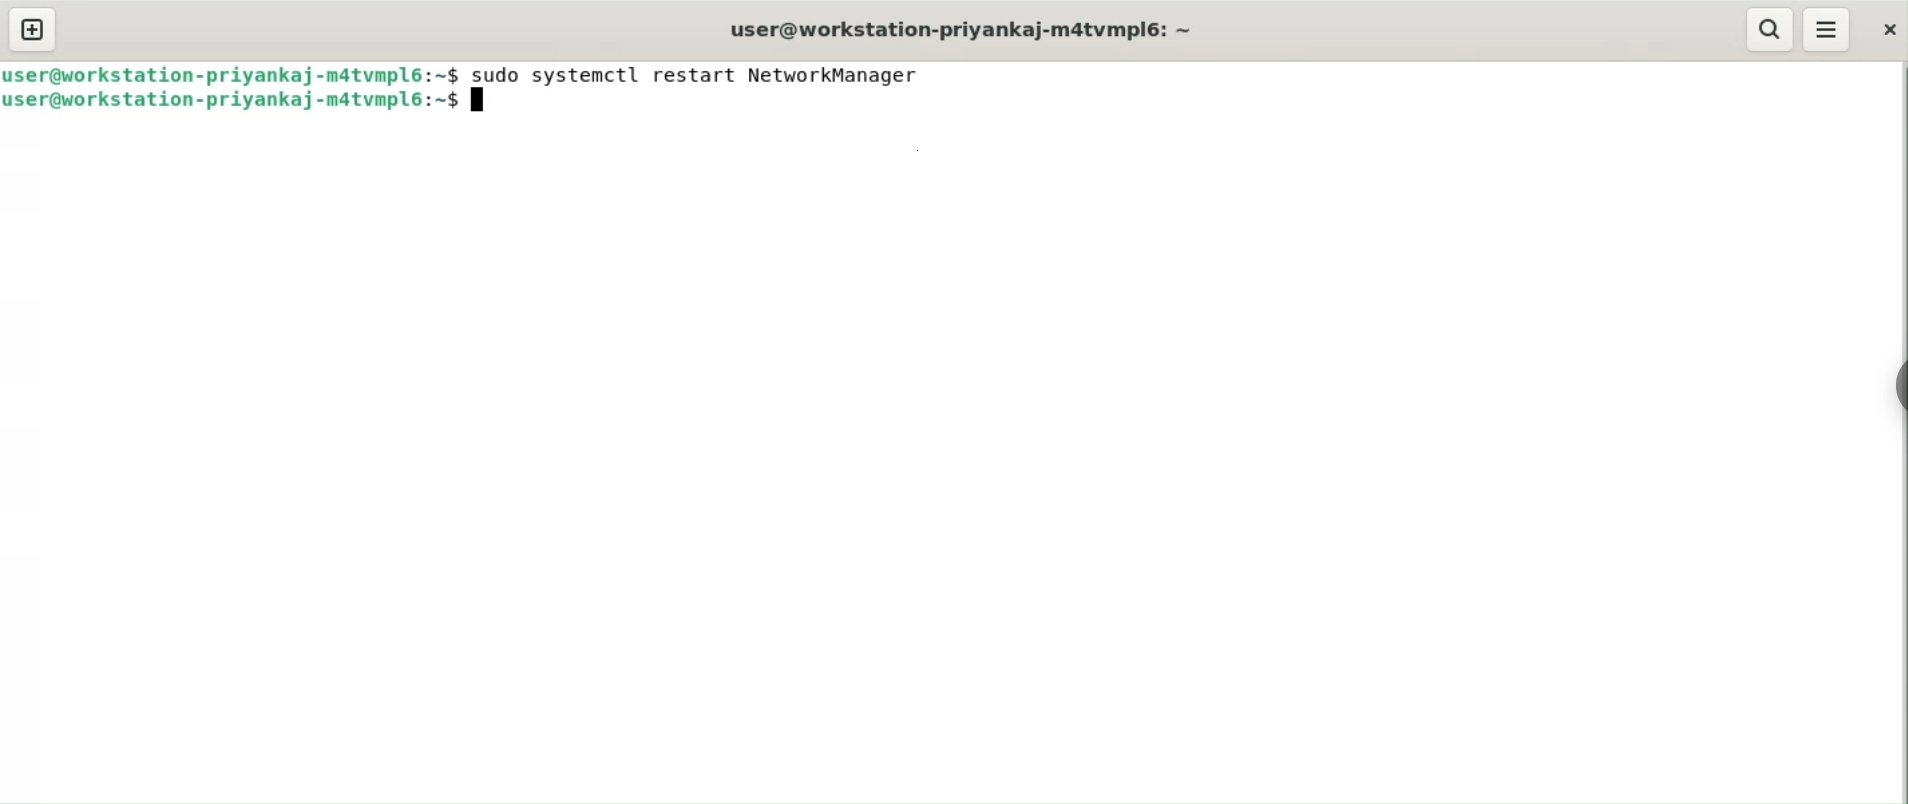 The height and width of the screenshot is (804, 1908). I want to click on user@workstation-priyankaj-m4tvmlp6:~$, so click(231, 102).